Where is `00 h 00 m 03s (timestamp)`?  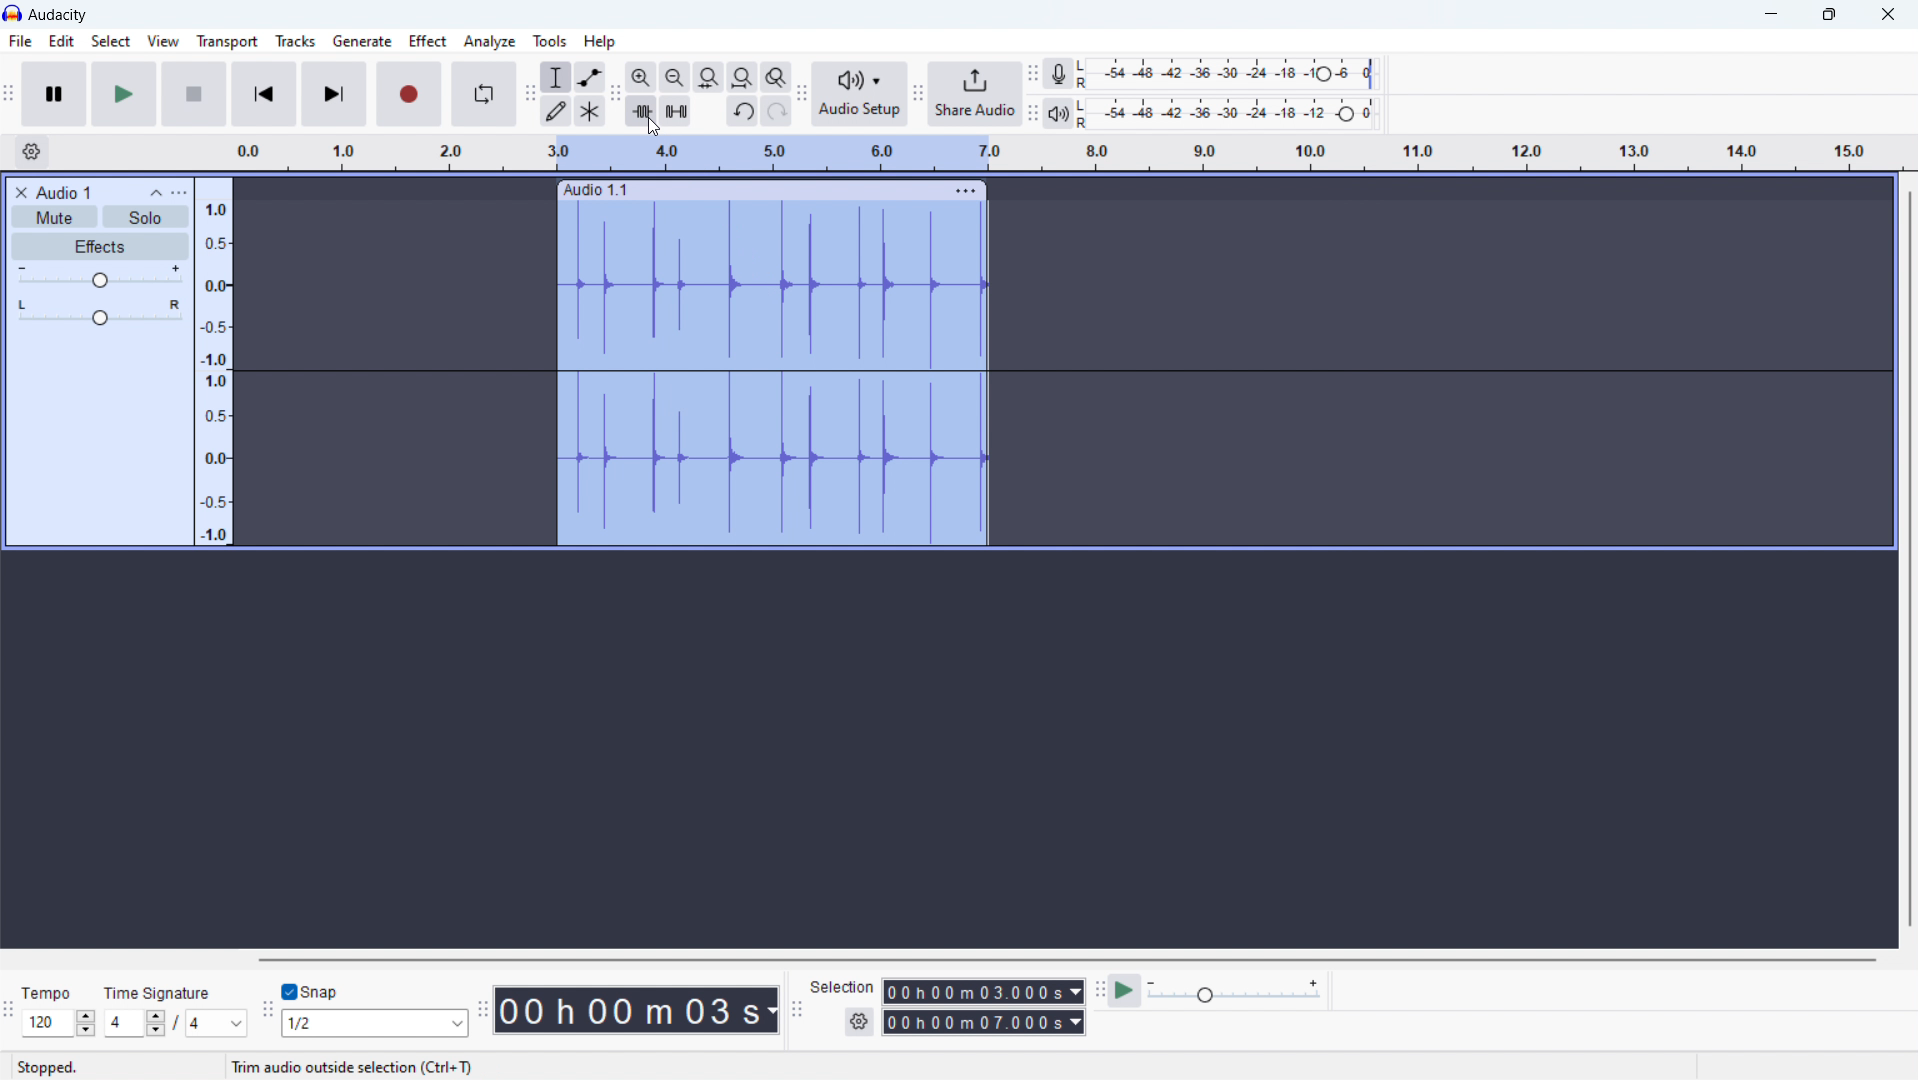 00 h 00 m 03s (timestamp) is located at coordinates (637, 1014).